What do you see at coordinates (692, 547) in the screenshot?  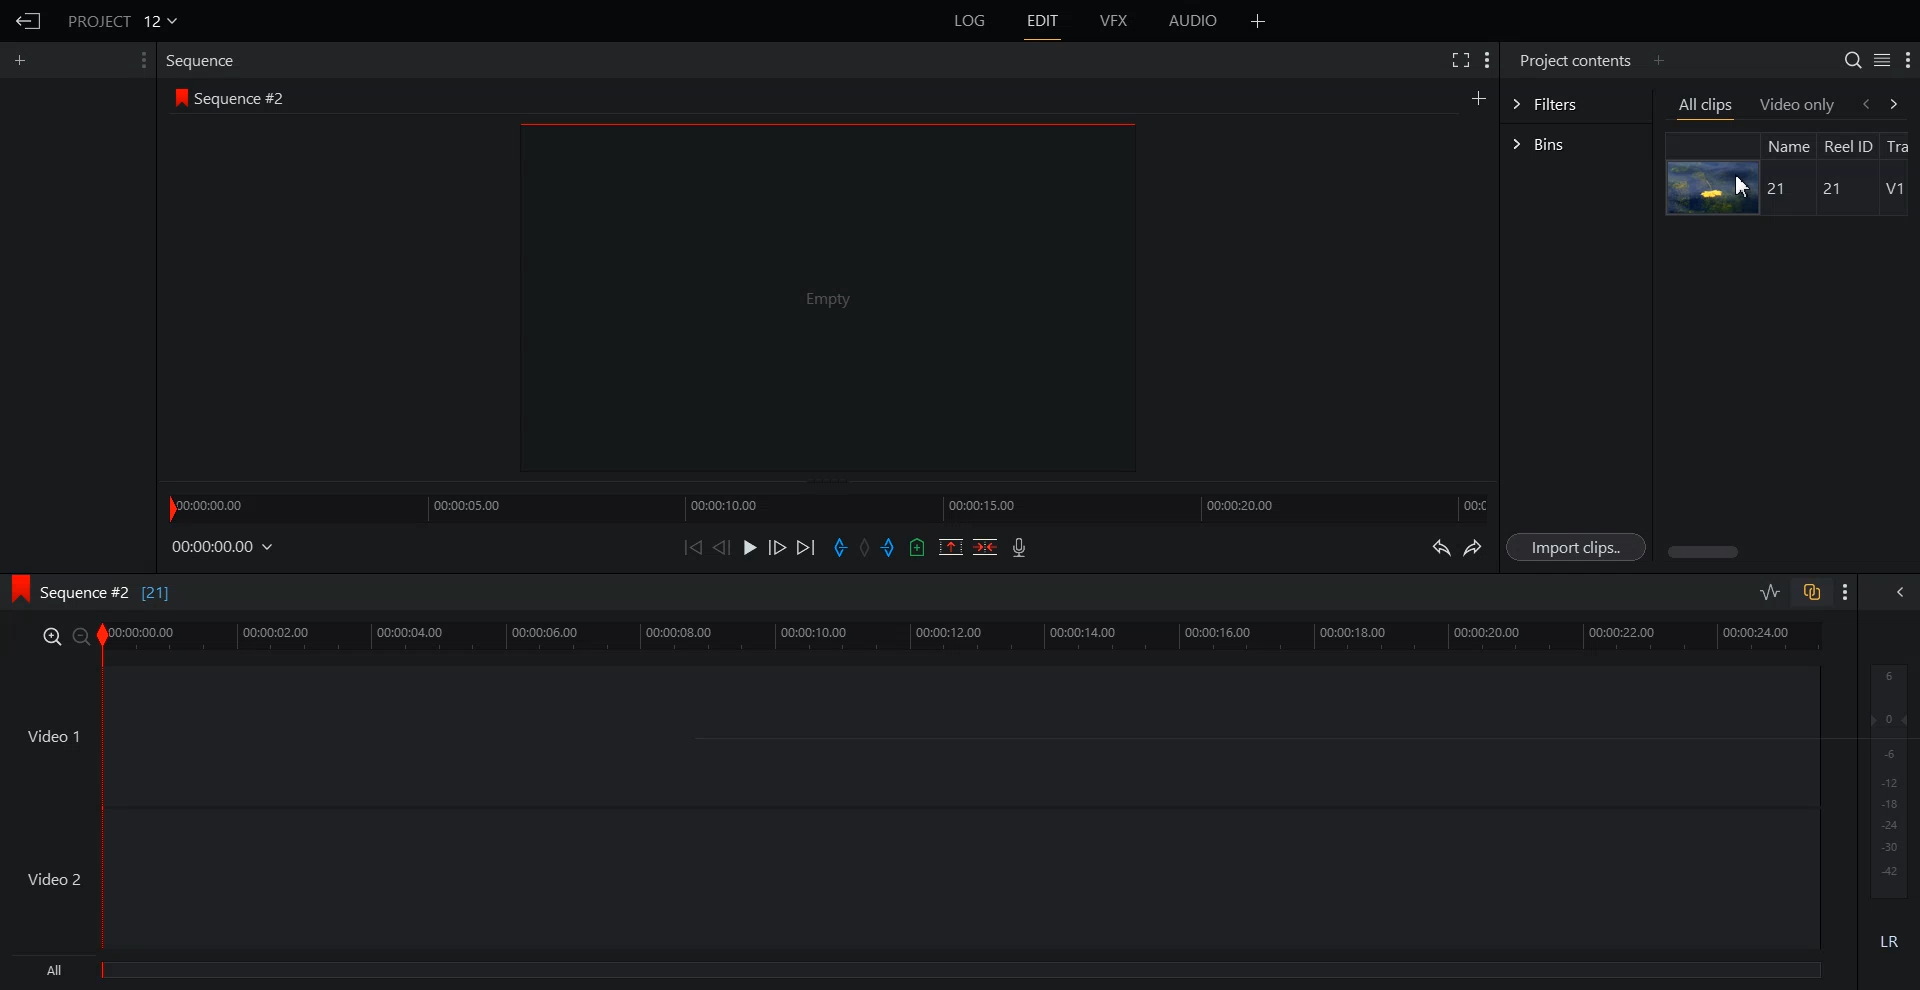 I see `Move Backward` at bounding box center [692, 547].